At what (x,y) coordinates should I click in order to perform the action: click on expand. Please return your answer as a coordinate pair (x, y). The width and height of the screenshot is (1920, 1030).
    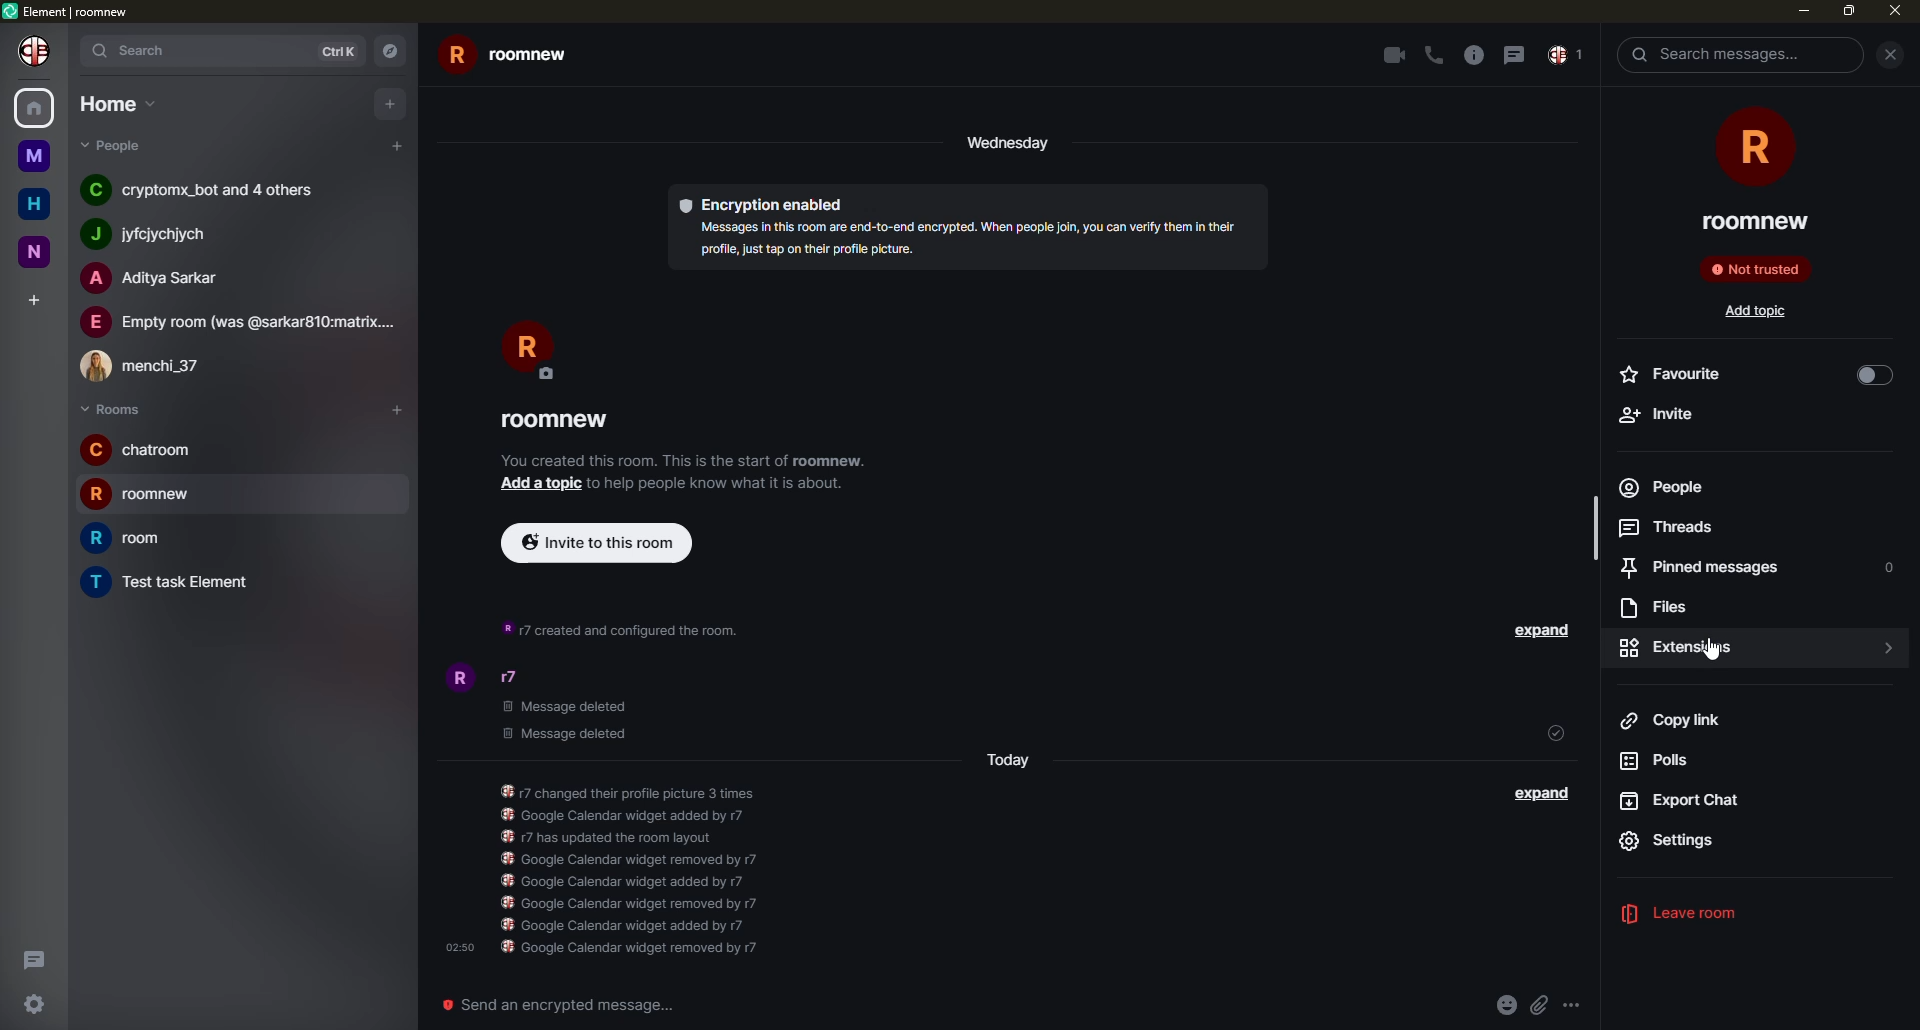
    Looking at the image, I should click on (1542, 795).